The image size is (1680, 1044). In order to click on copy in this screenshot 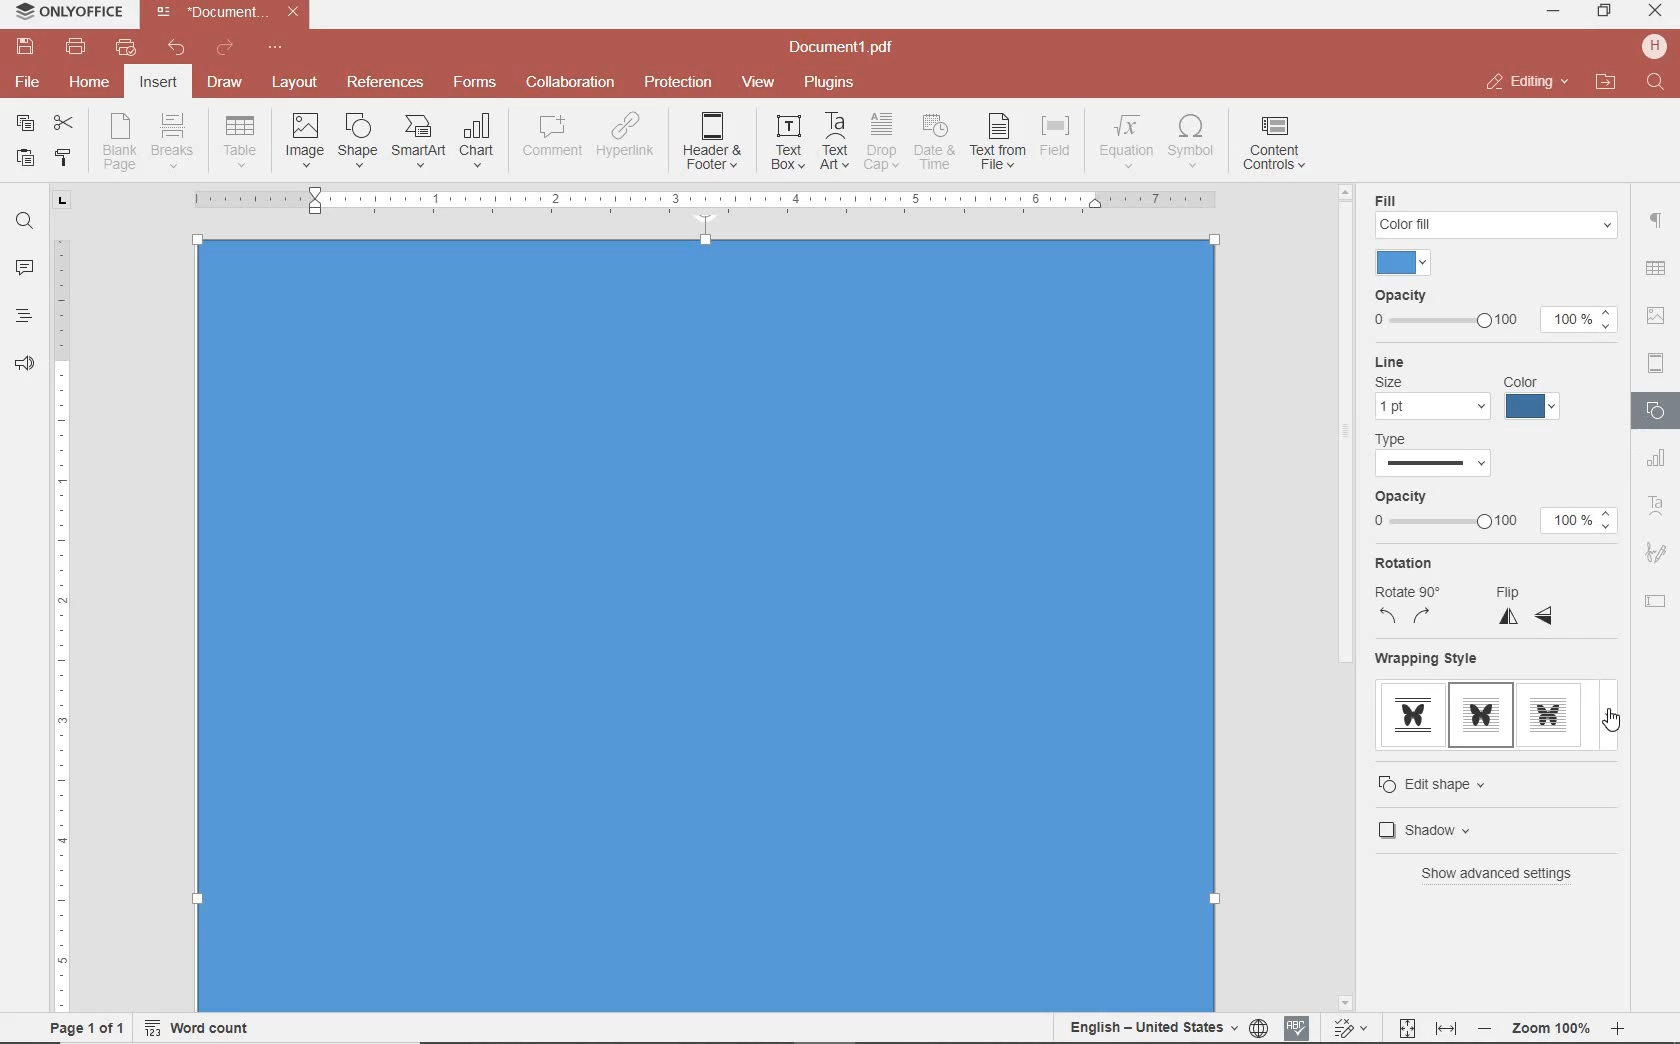, I will do `click(25, 125)`.